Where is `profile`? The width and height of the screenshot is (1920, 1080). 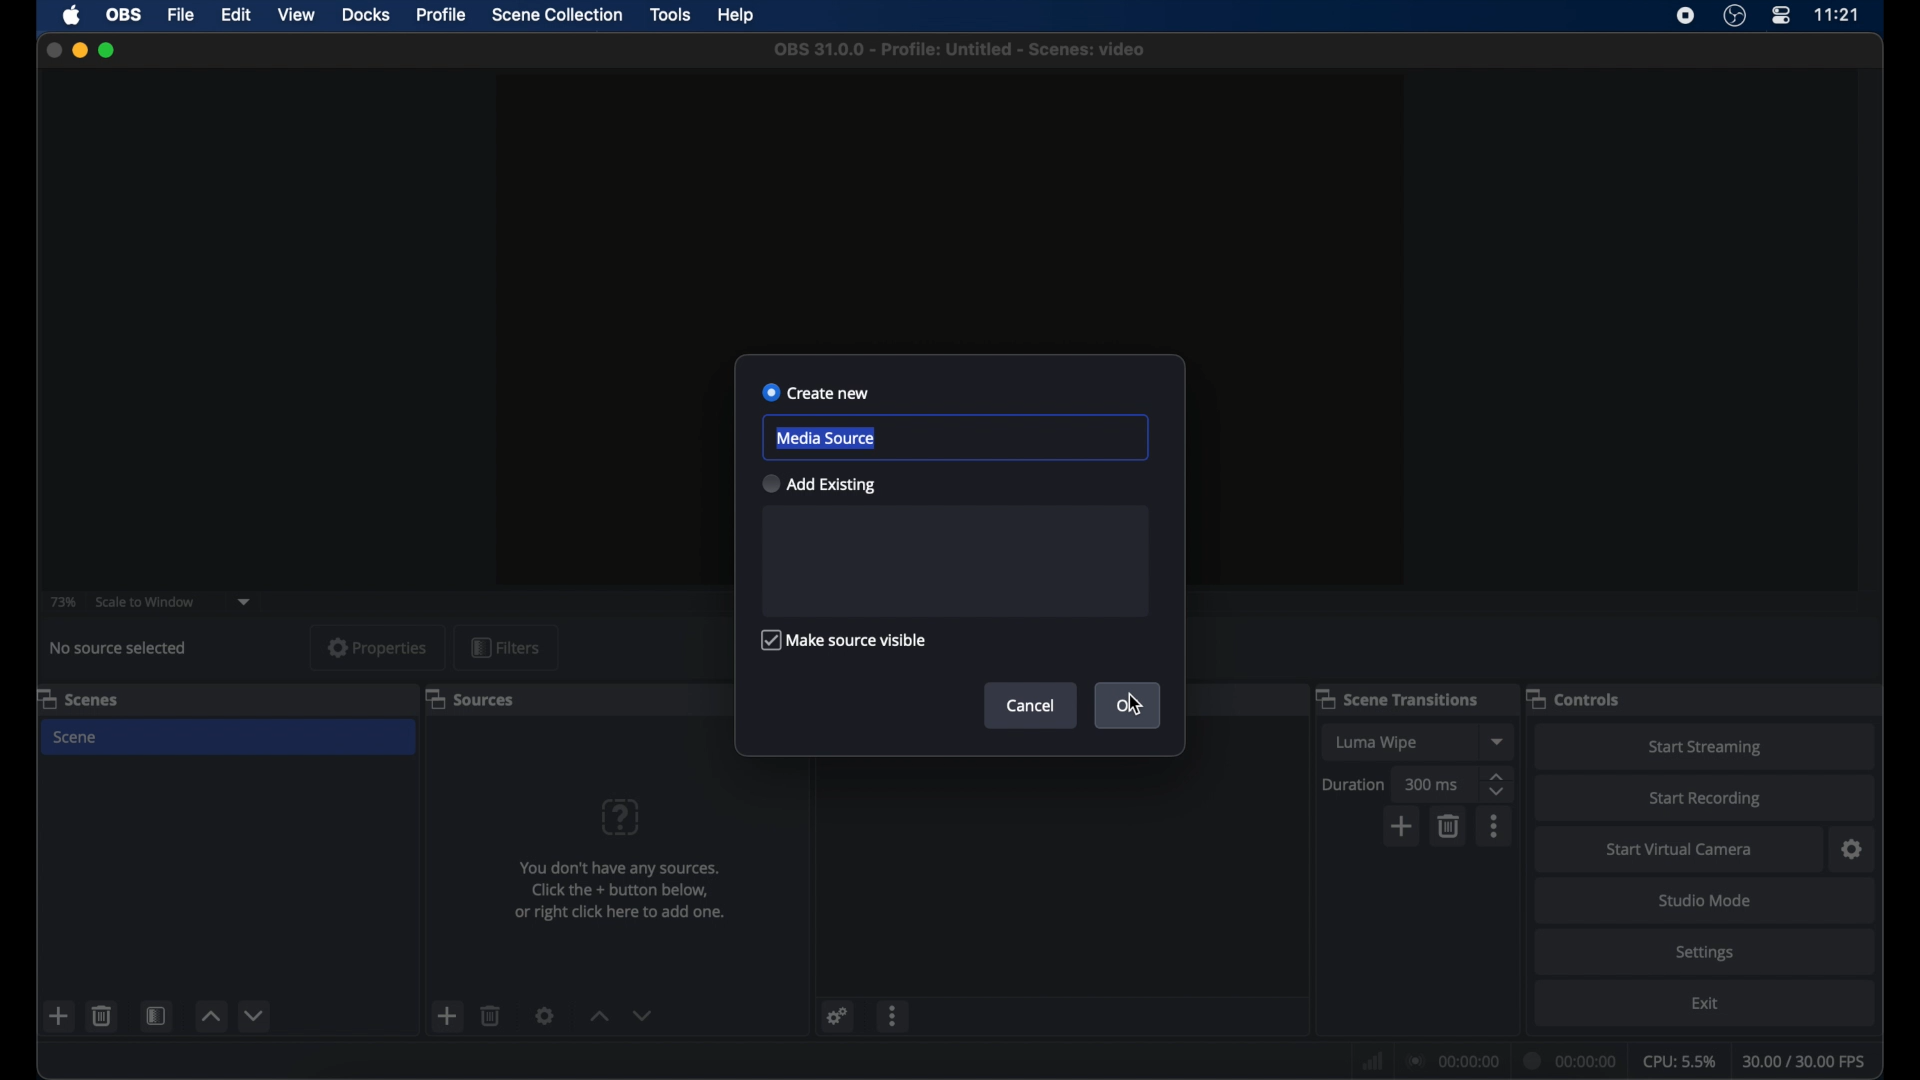 profile is located at coordinates (442, 15).